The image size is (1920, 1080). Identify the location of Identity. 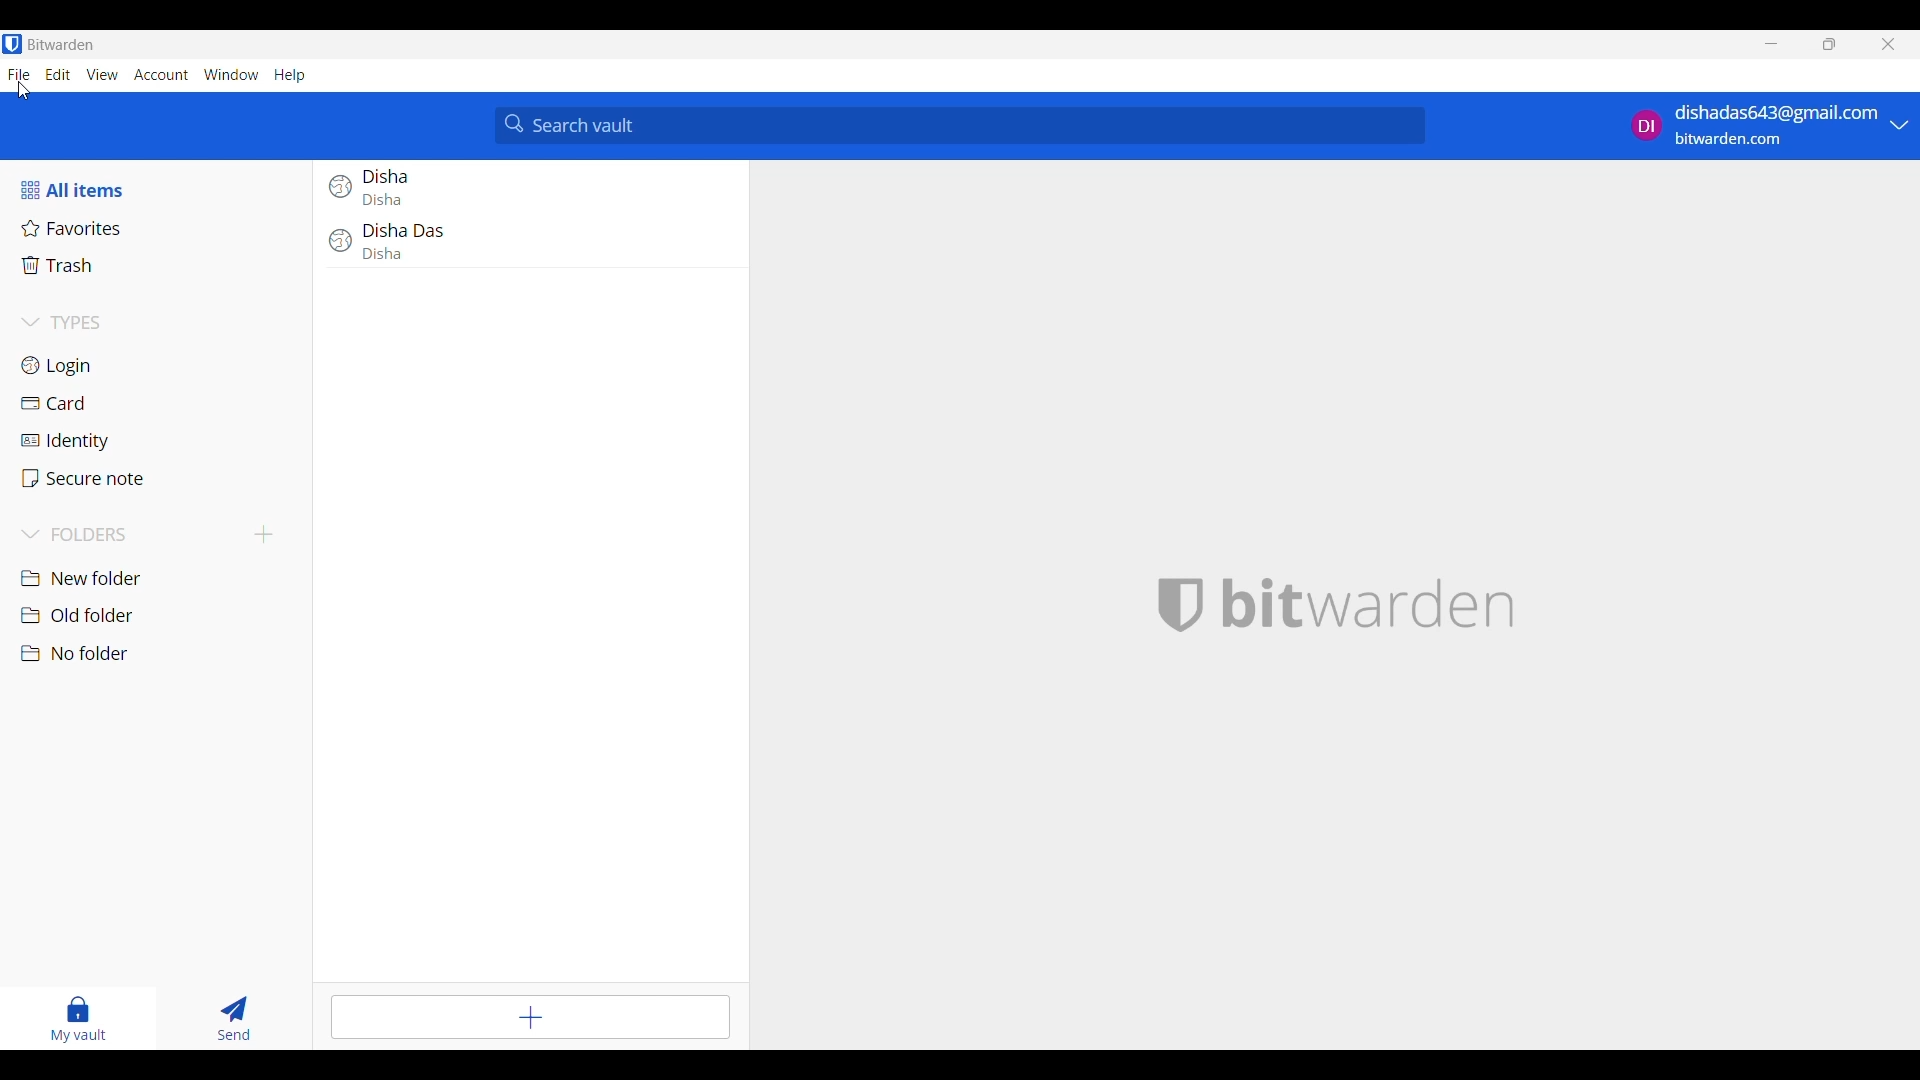
(162, 442).